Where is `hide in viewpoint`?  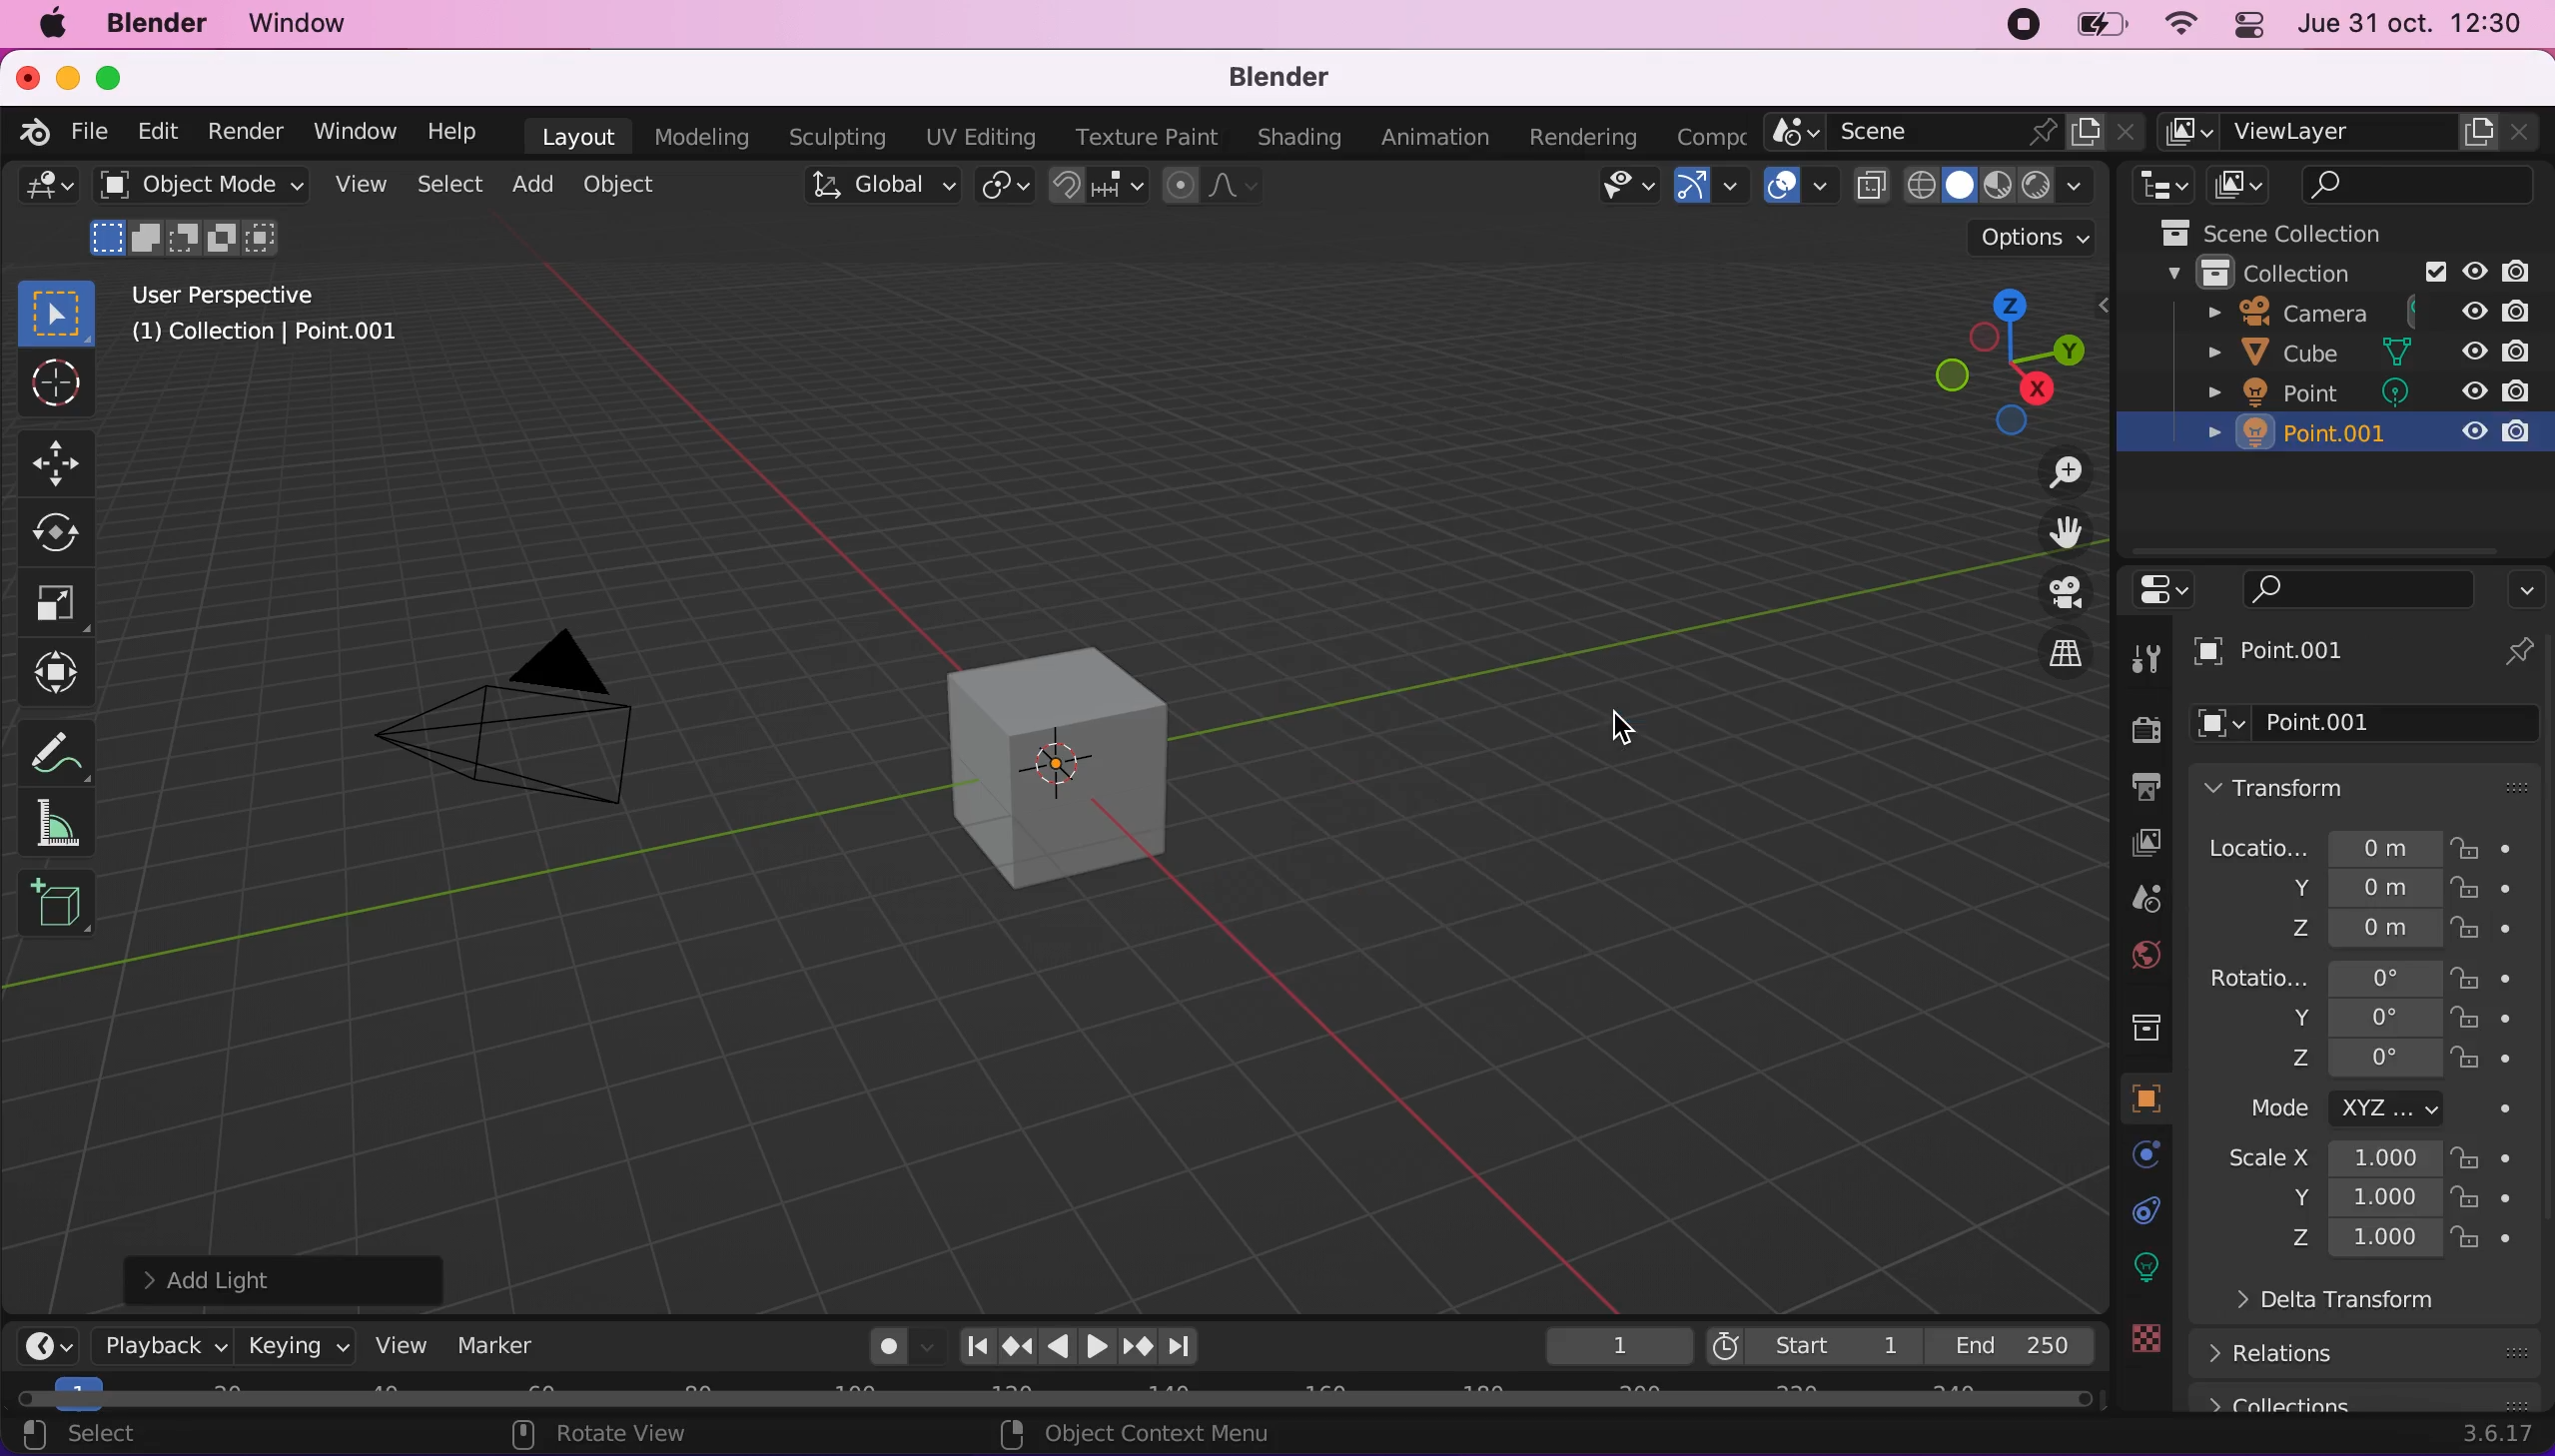 hide in viewpoint is located at coordinates (2471, 395).